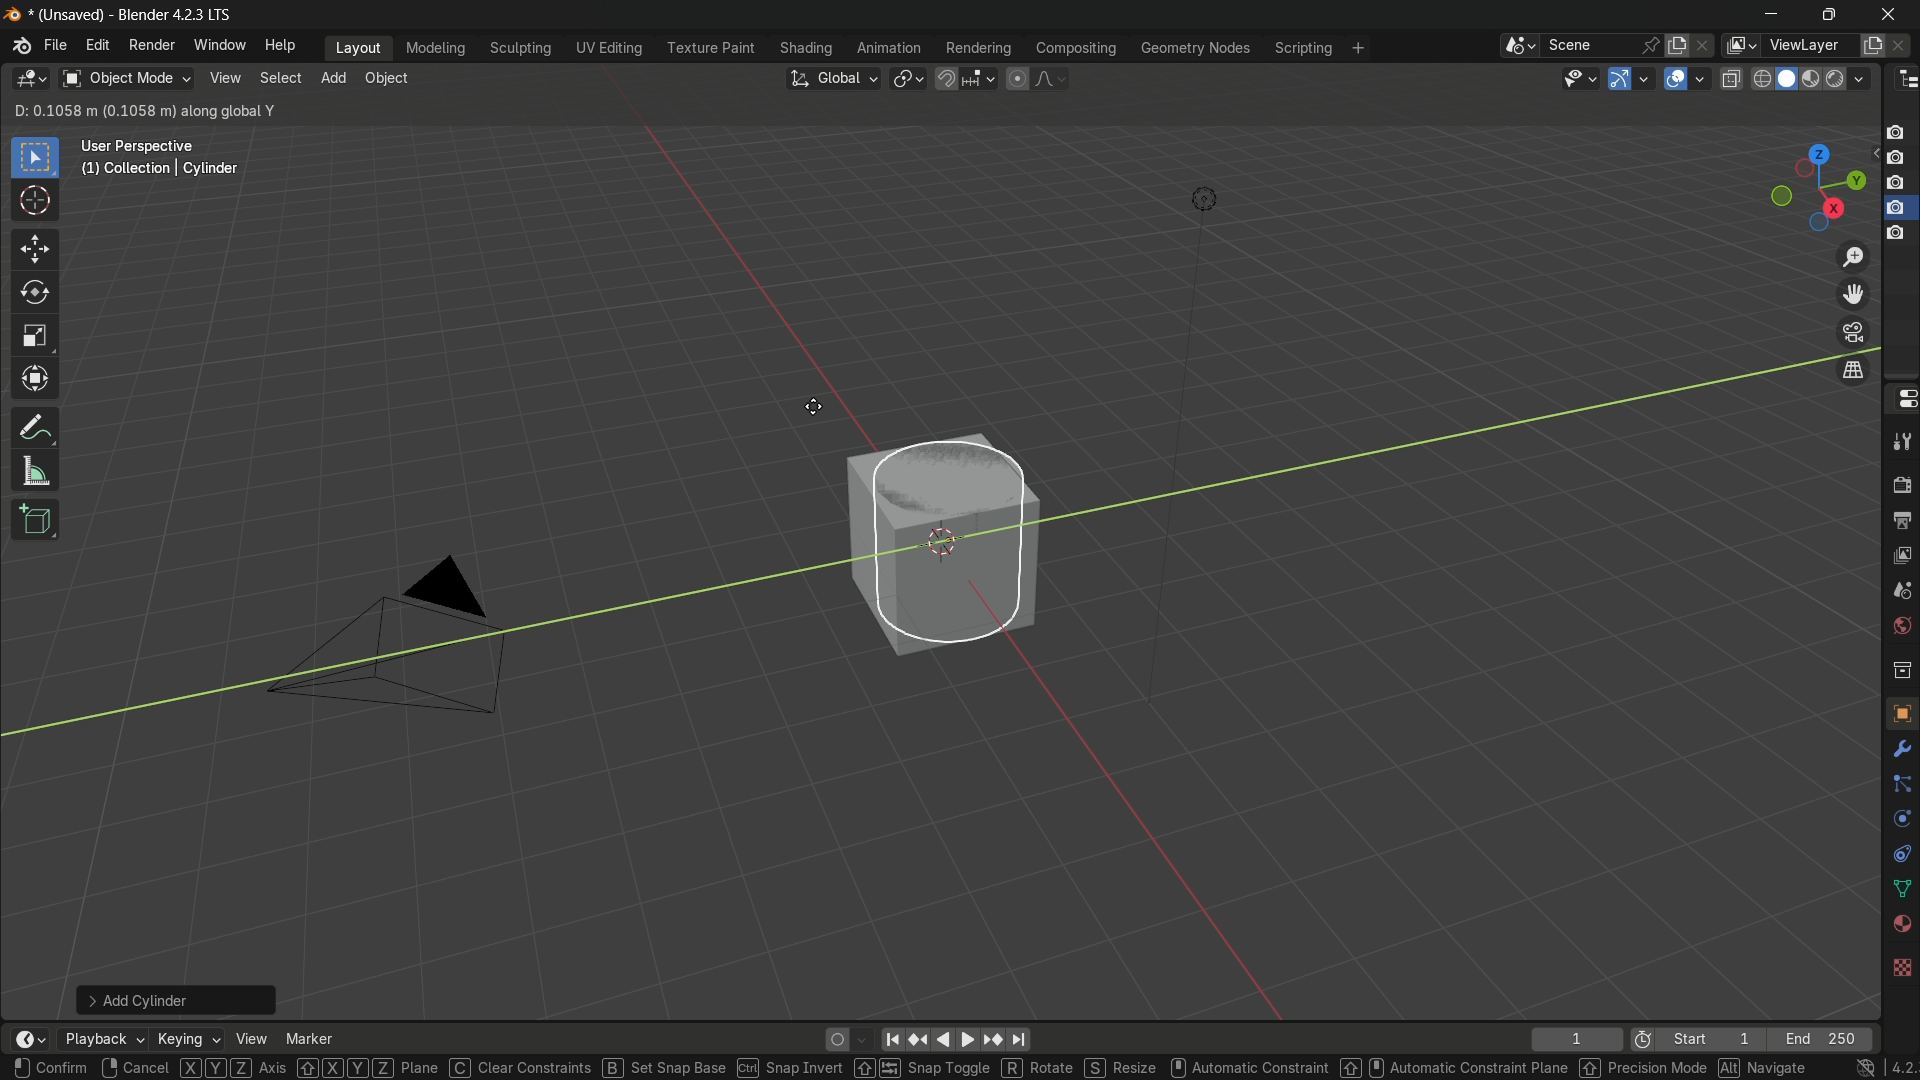 The image size is (1920, 1080). I want to click on add workplace, so click(1358, 49).